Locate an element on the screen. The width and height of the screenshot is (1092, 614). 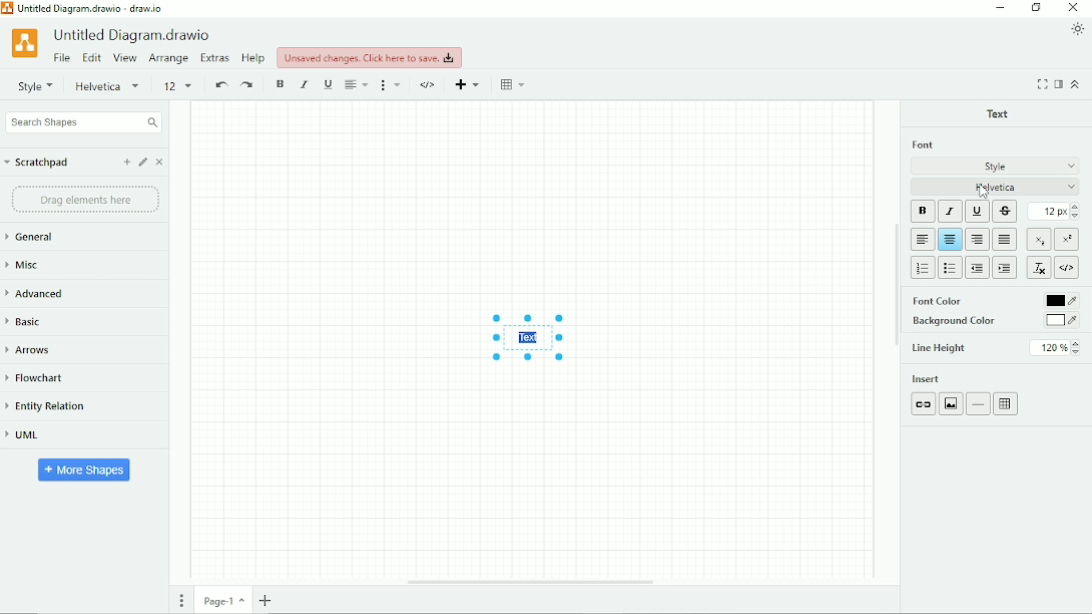
Appearance is located at coordinates (1077, 30).